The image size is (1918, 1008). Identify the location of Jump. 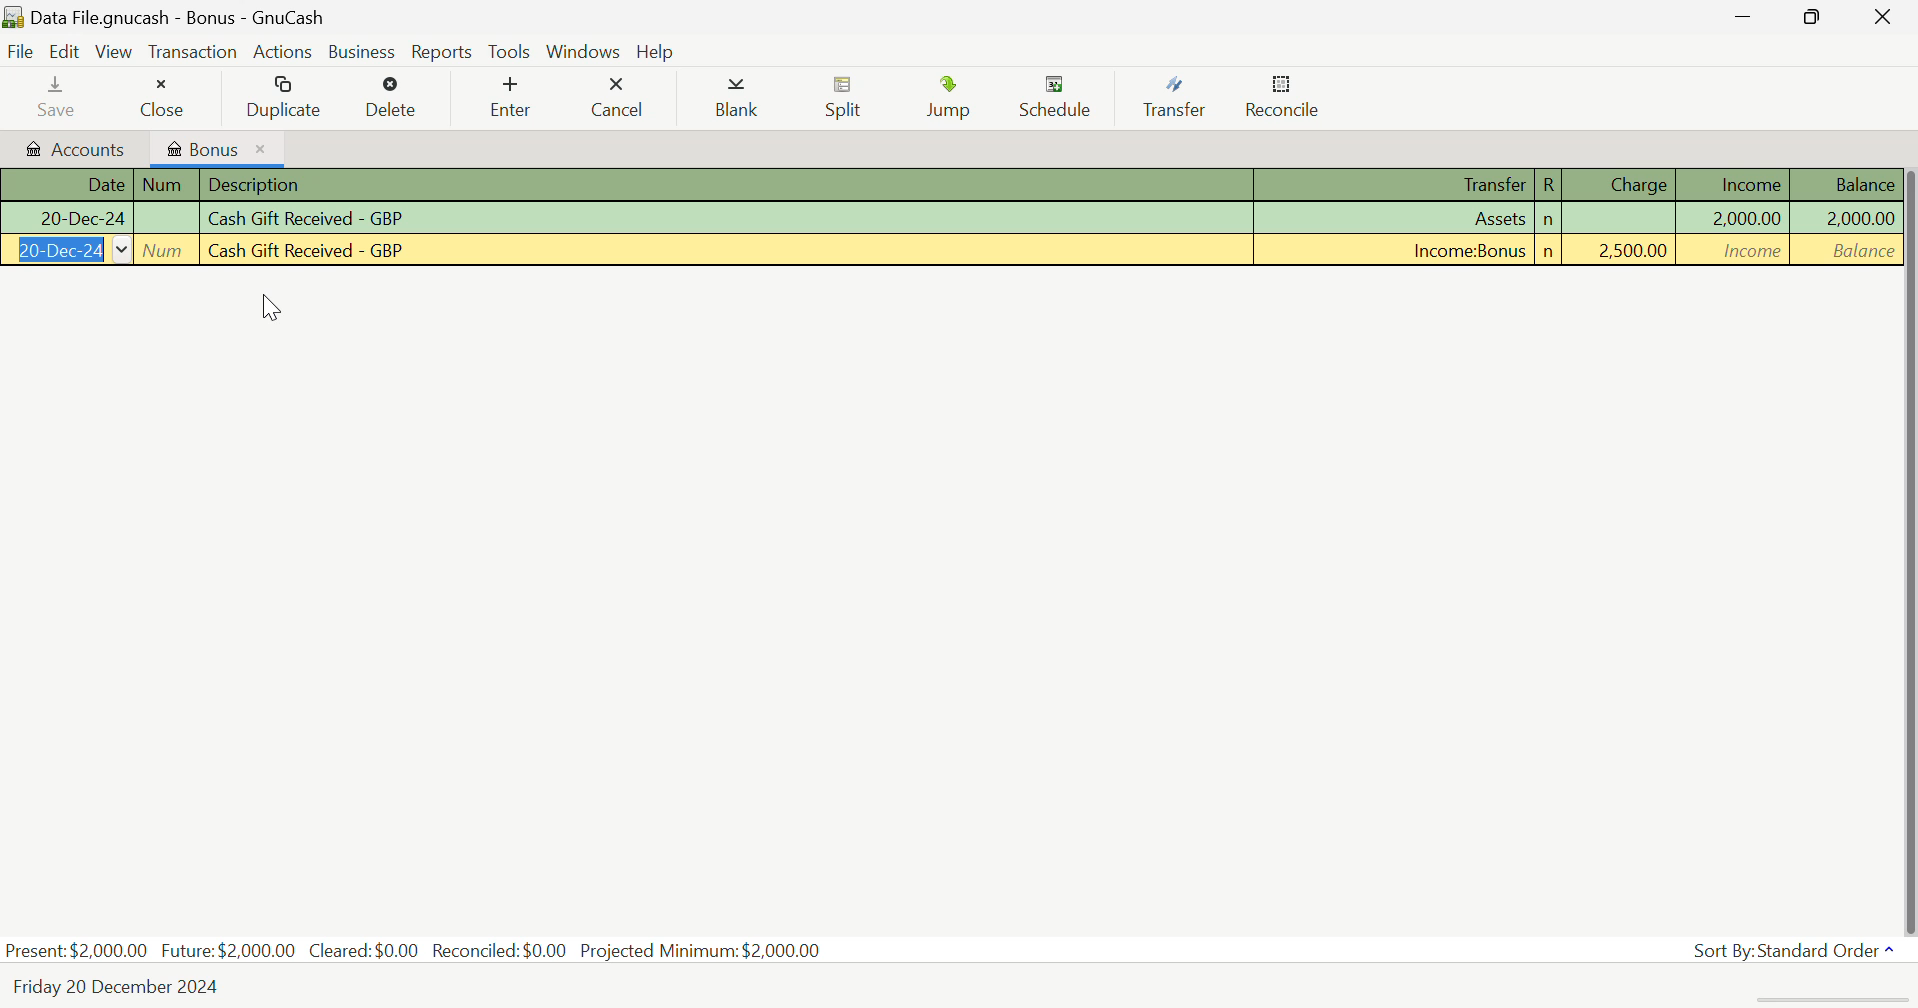
(955, 97).